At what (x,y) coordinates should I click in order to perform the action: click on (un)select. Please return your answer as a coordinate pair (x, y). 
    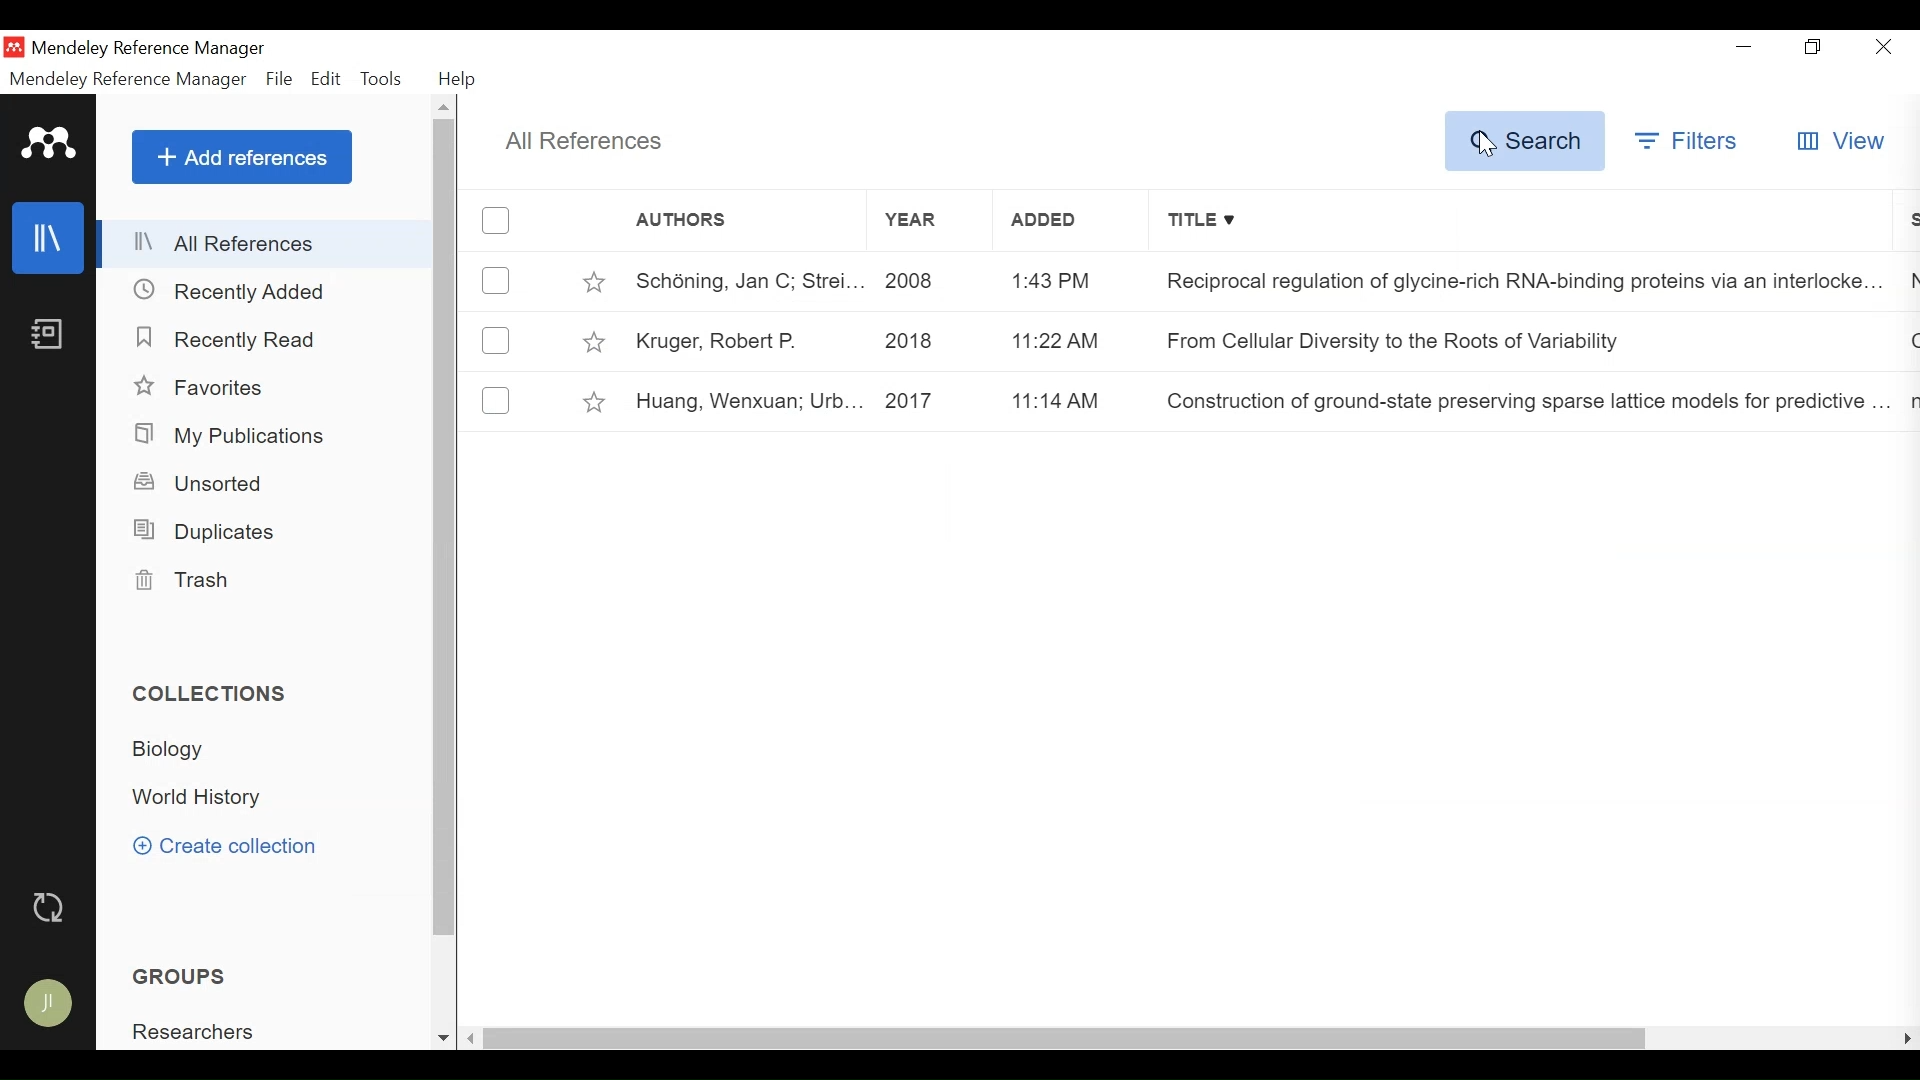
    Looking at the image, I should click on (496, 341).